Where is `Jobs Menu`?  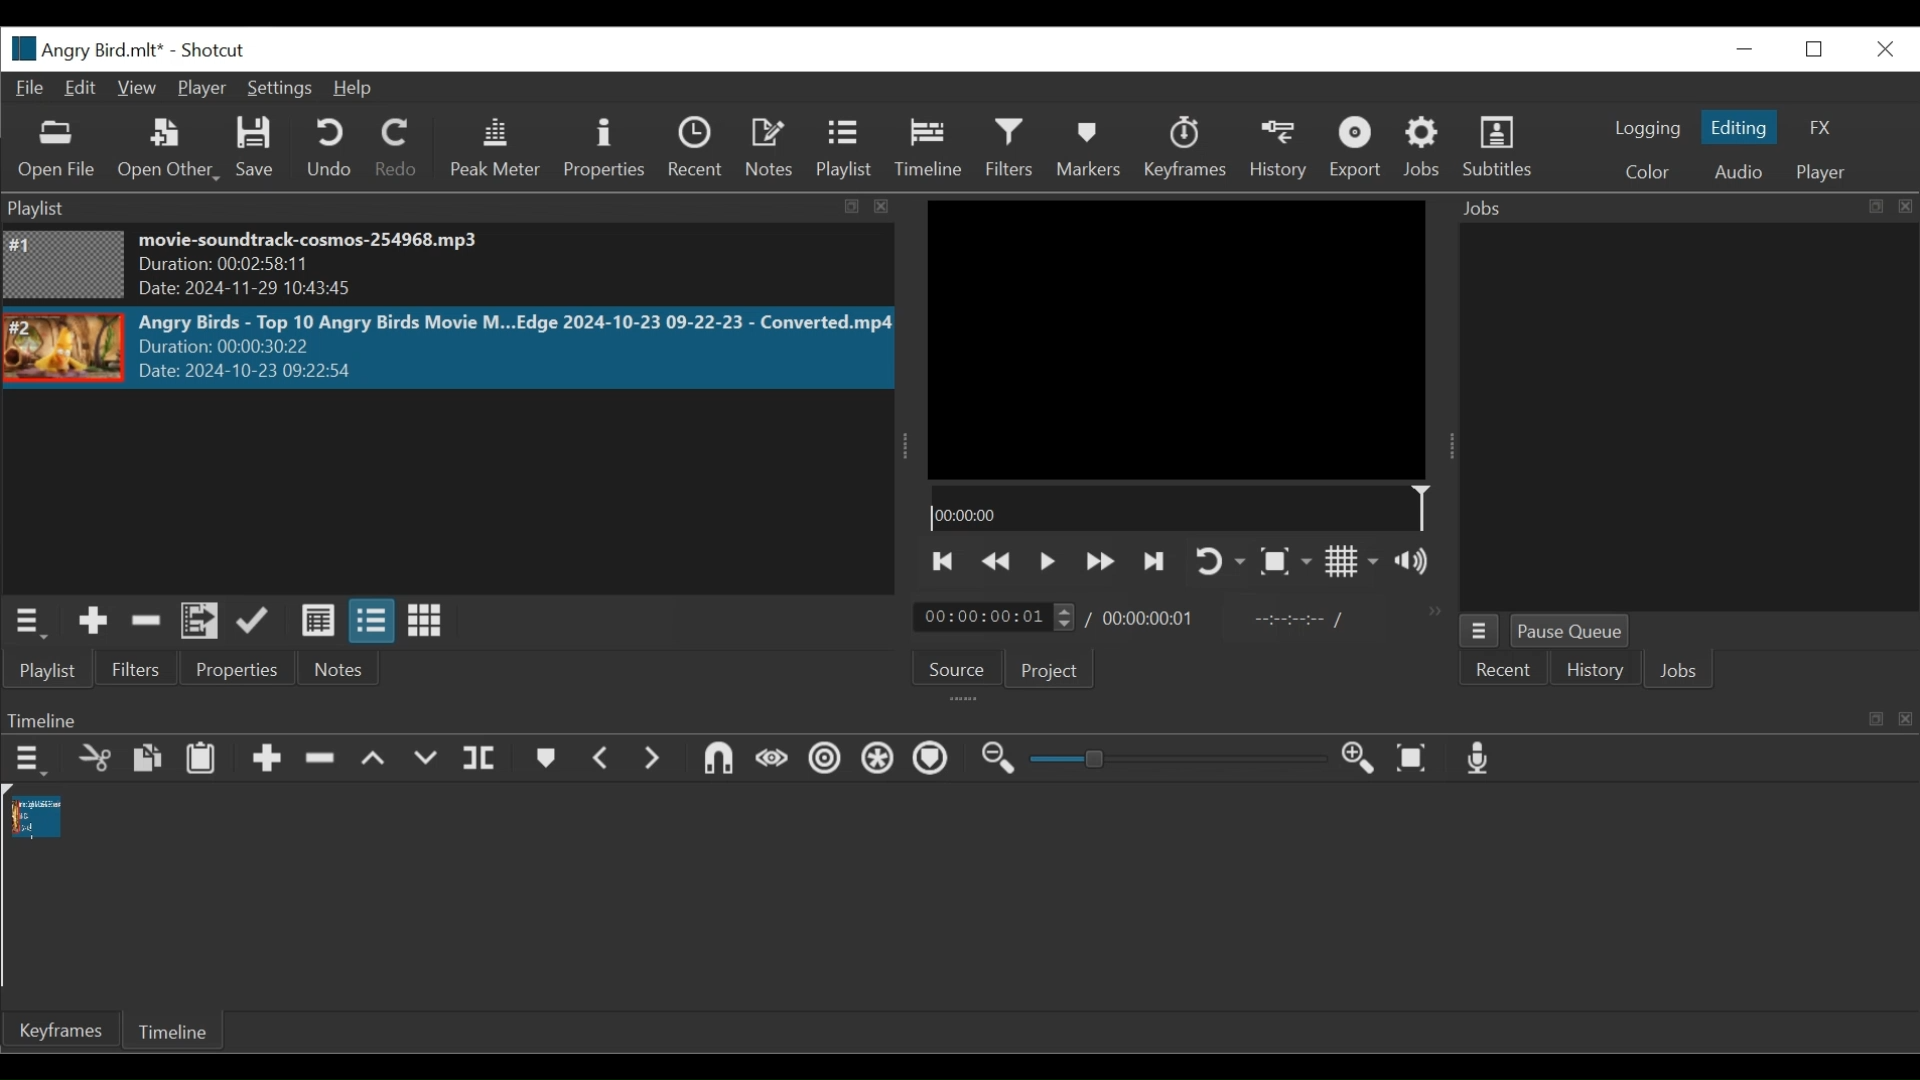
Jobs Menu is located at coordinates (1479, 630).